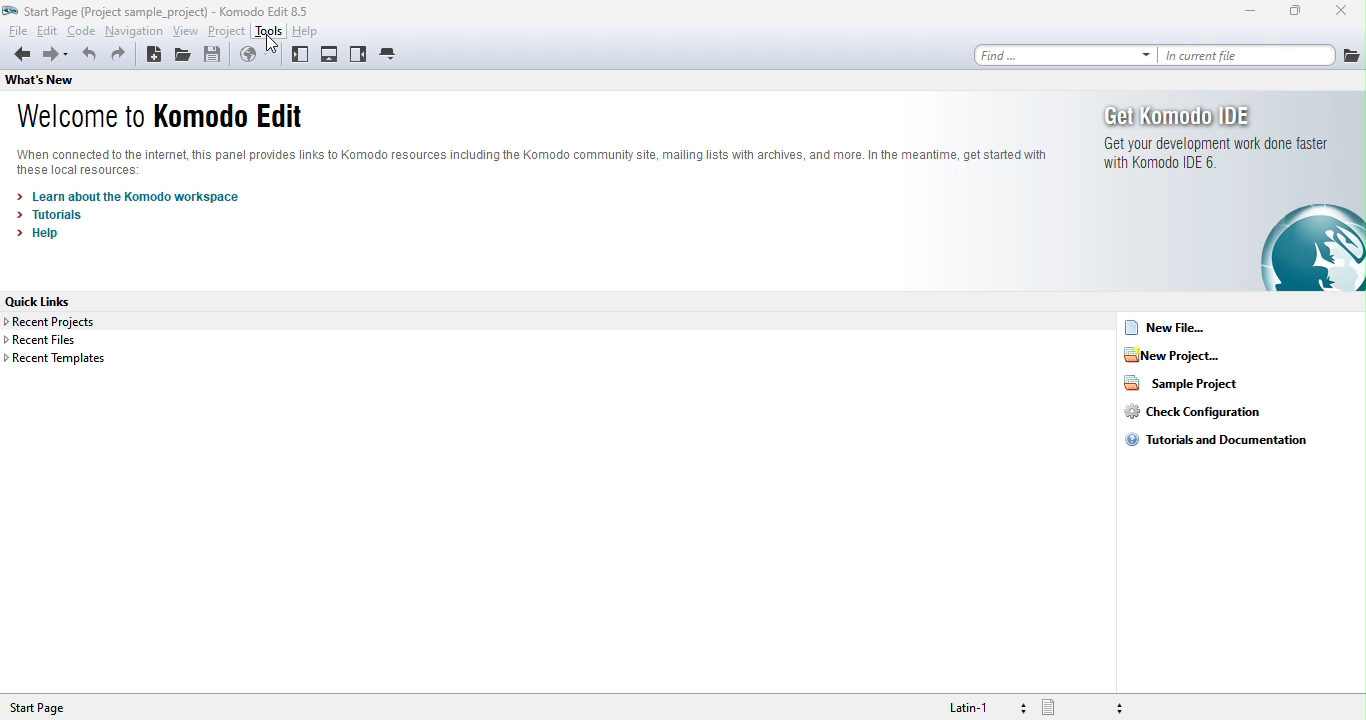 The width and height of the screenshot is (1366, 720). Describe the element at coordinates (1291, 12) in the screenshot. I see `maximize` at that location.